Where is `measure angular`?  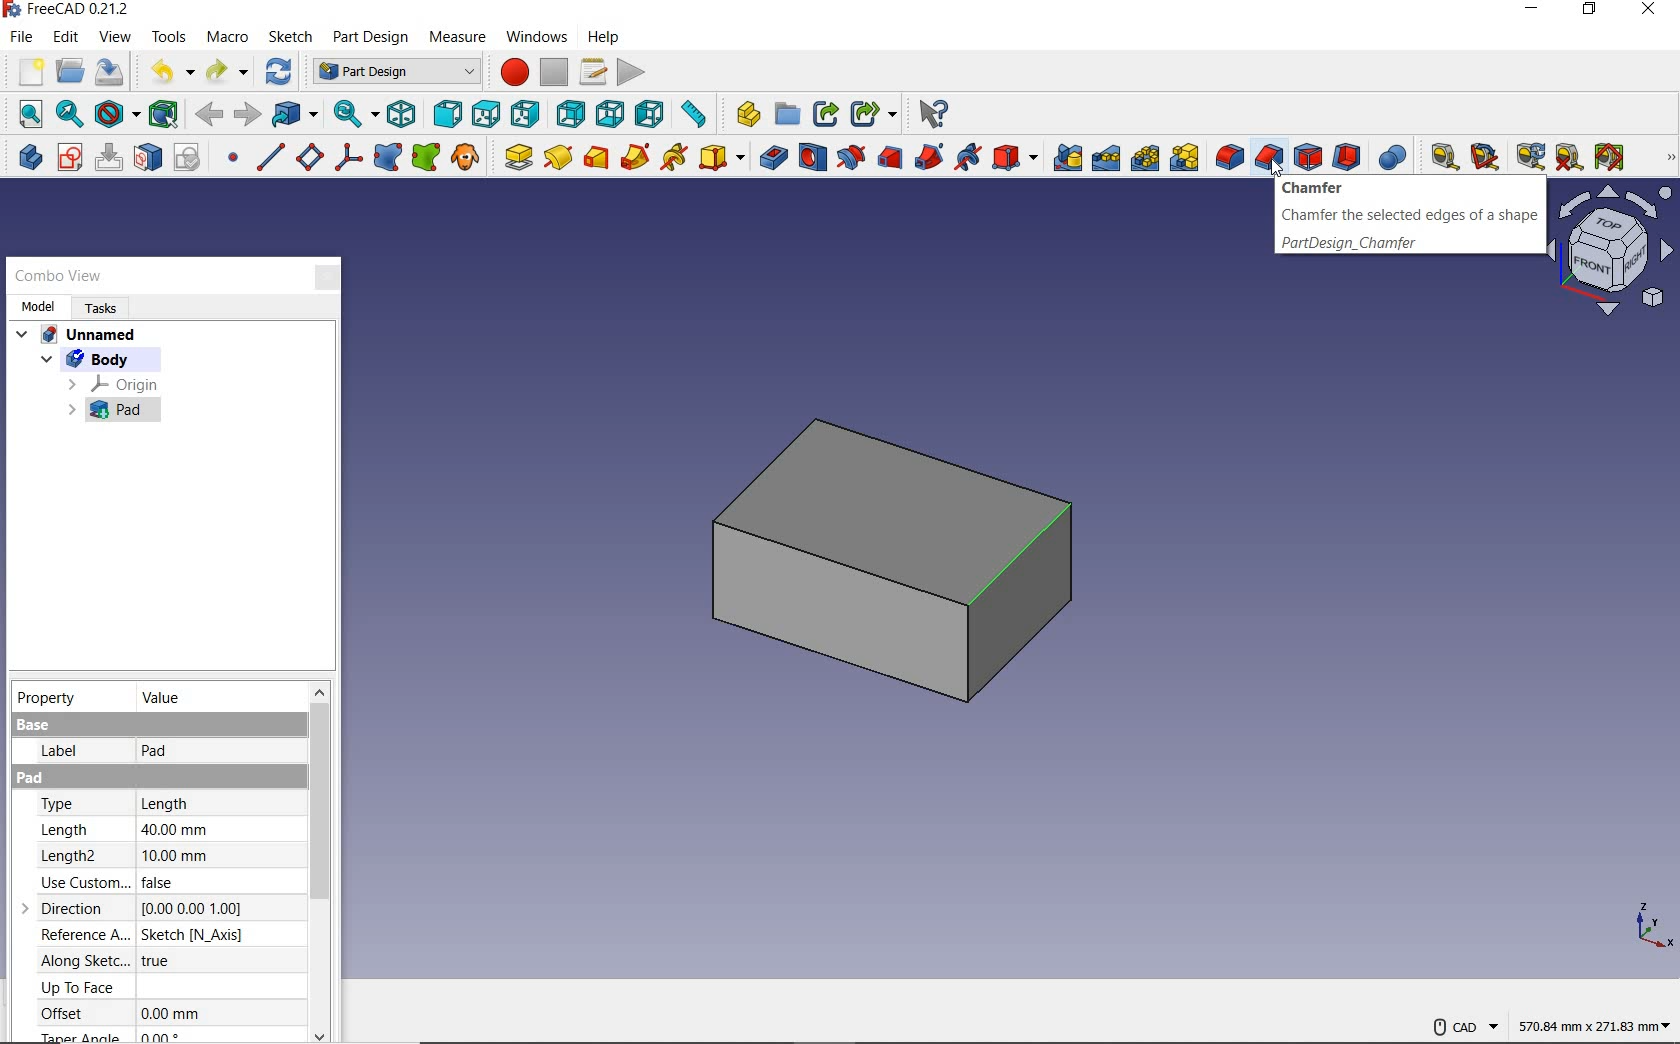 measure angular is located at coordinates (1482, 155).